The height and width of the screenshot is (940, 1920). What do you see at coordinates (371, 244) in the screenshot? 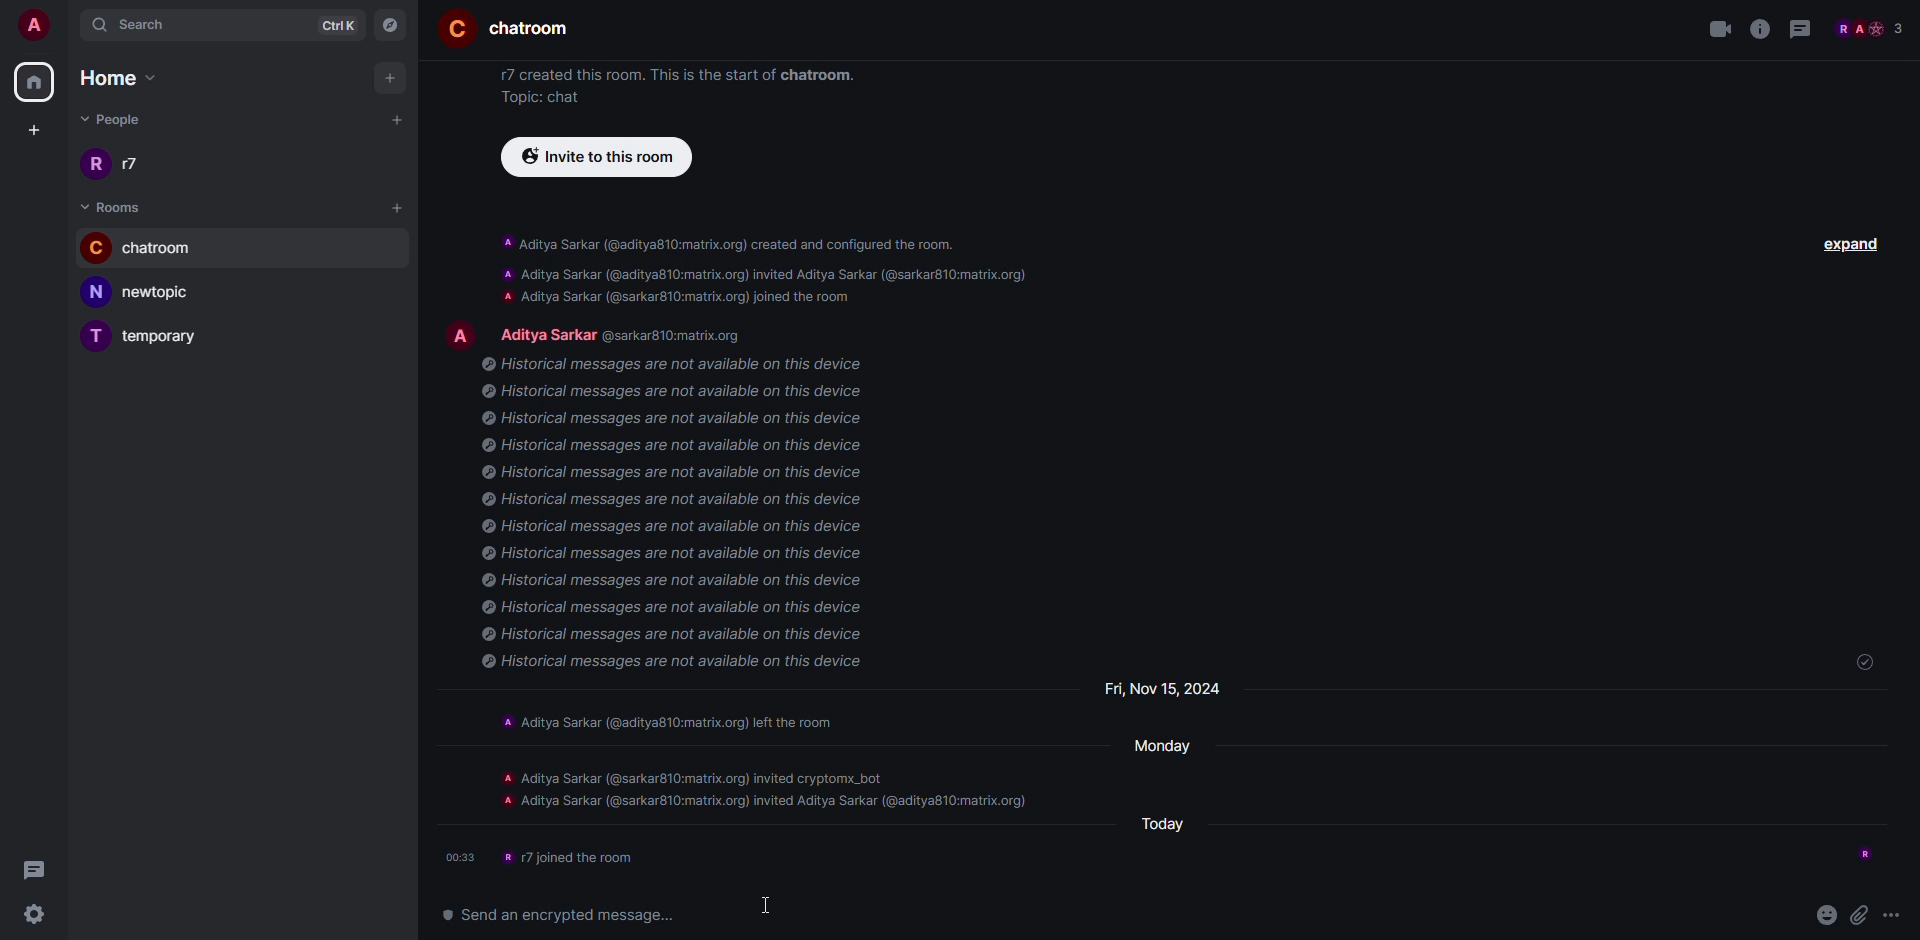
I see `more` at bounding box center [371, 244].